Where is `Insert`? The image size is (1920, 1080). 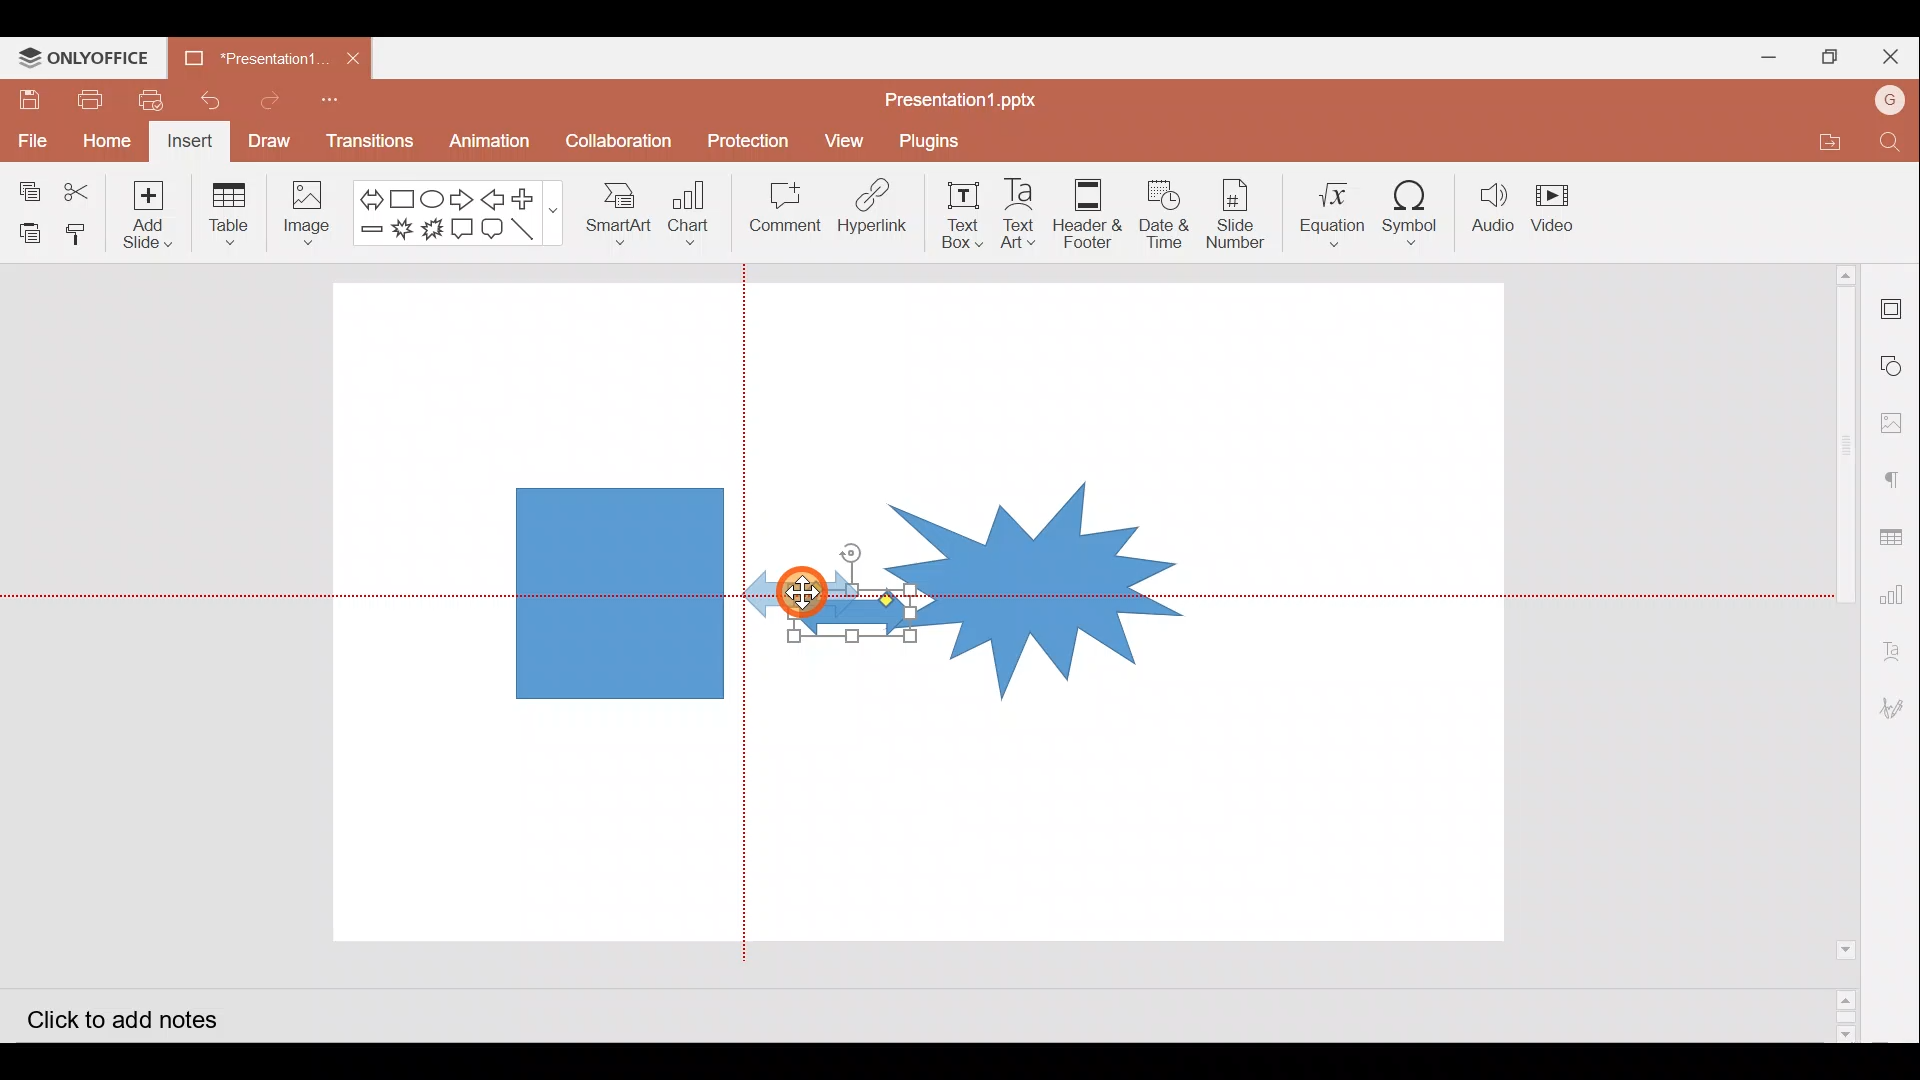 Insert is located at coordinates (191, 143).